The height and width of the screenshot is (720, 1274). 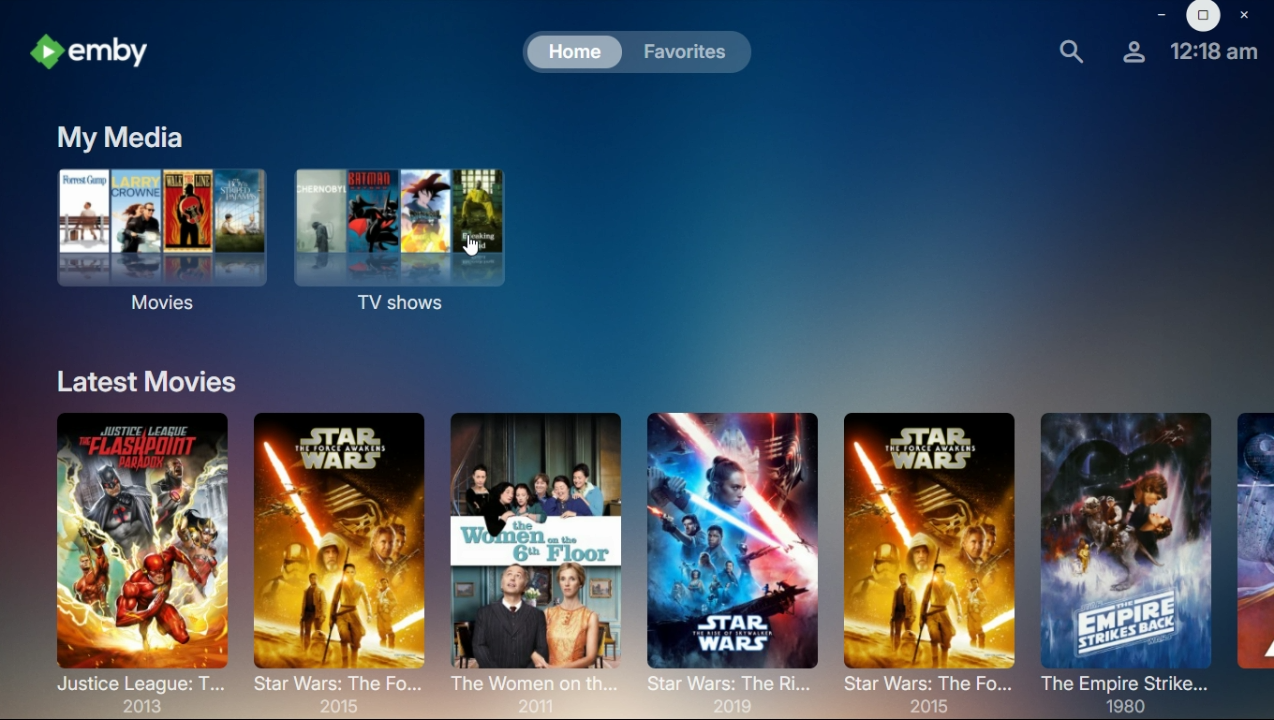 I want to click on The empire strikes back 1980, so click(x=1125, y=560).